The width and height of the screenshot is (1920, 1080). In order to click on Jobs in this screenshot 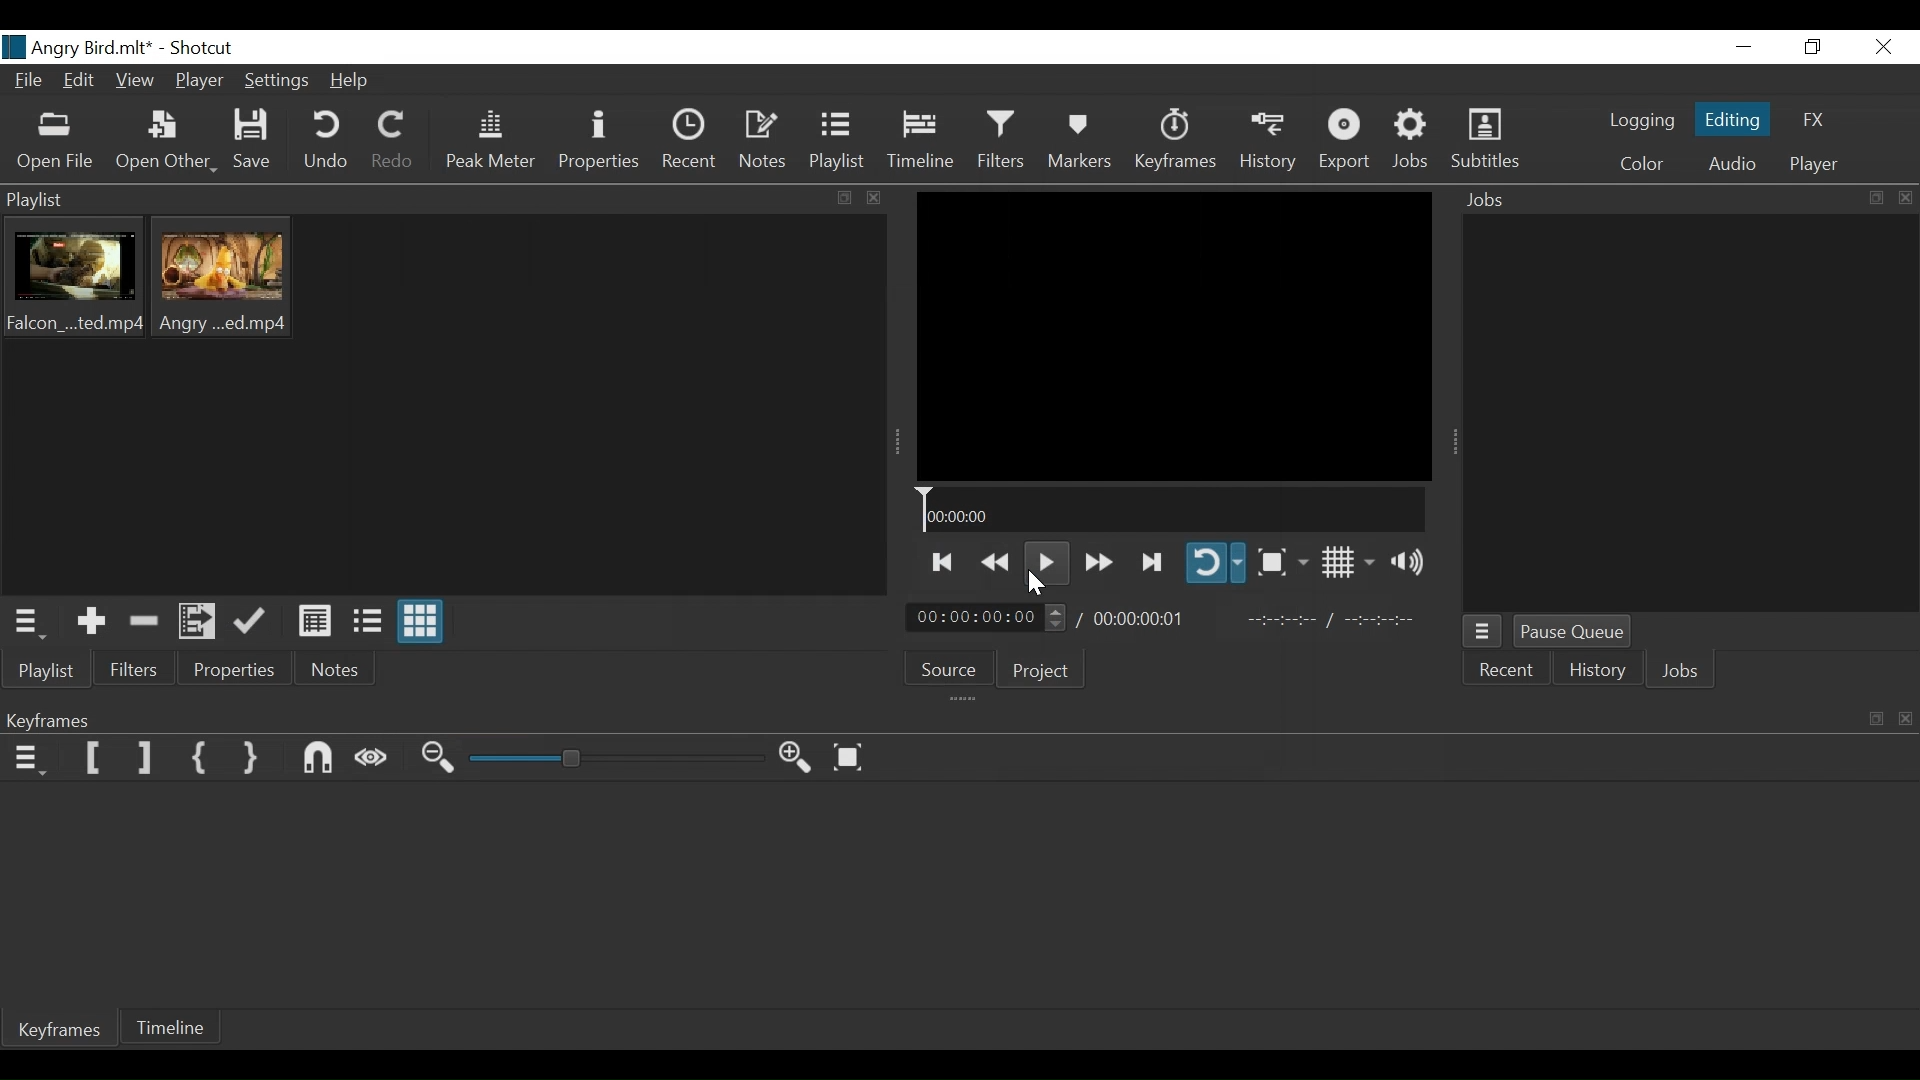, I will do `click(1411, 138)`.